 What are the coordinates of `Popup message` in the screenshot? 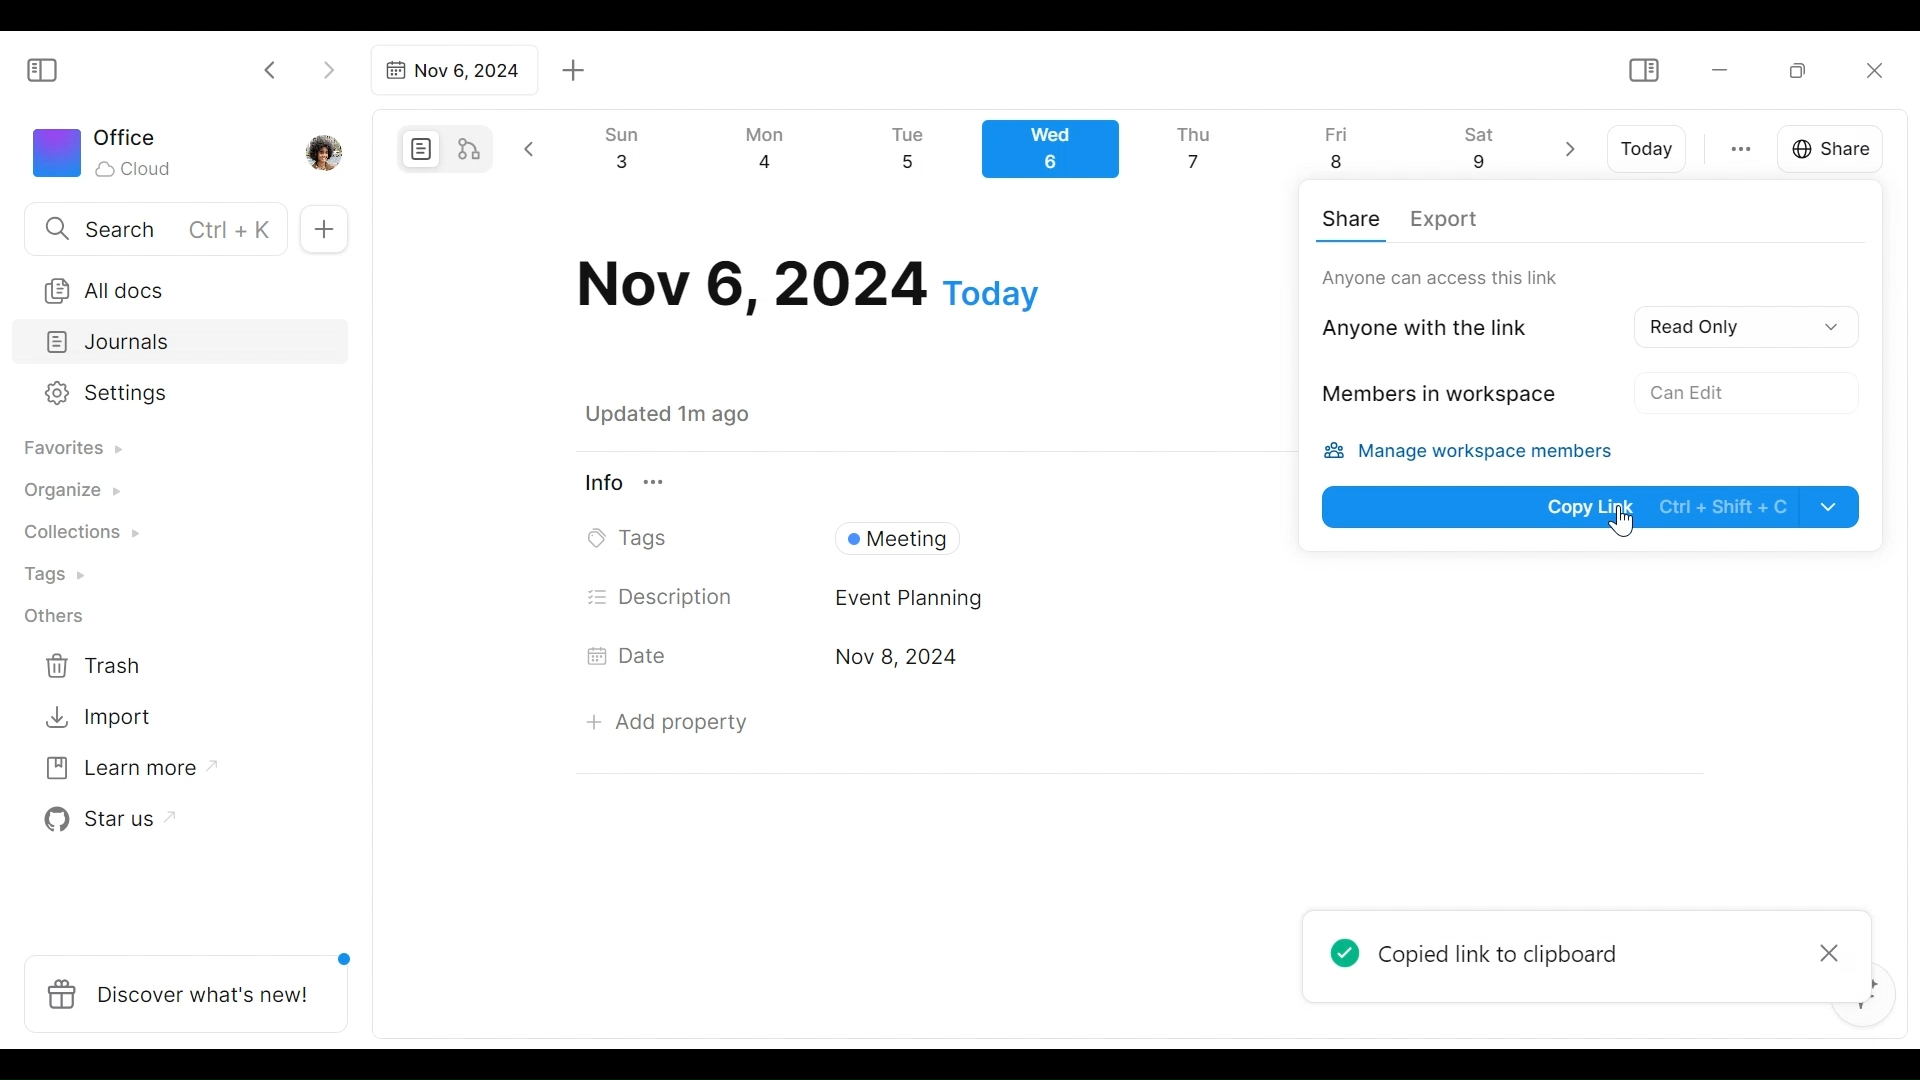 It's located at (1574, 949).